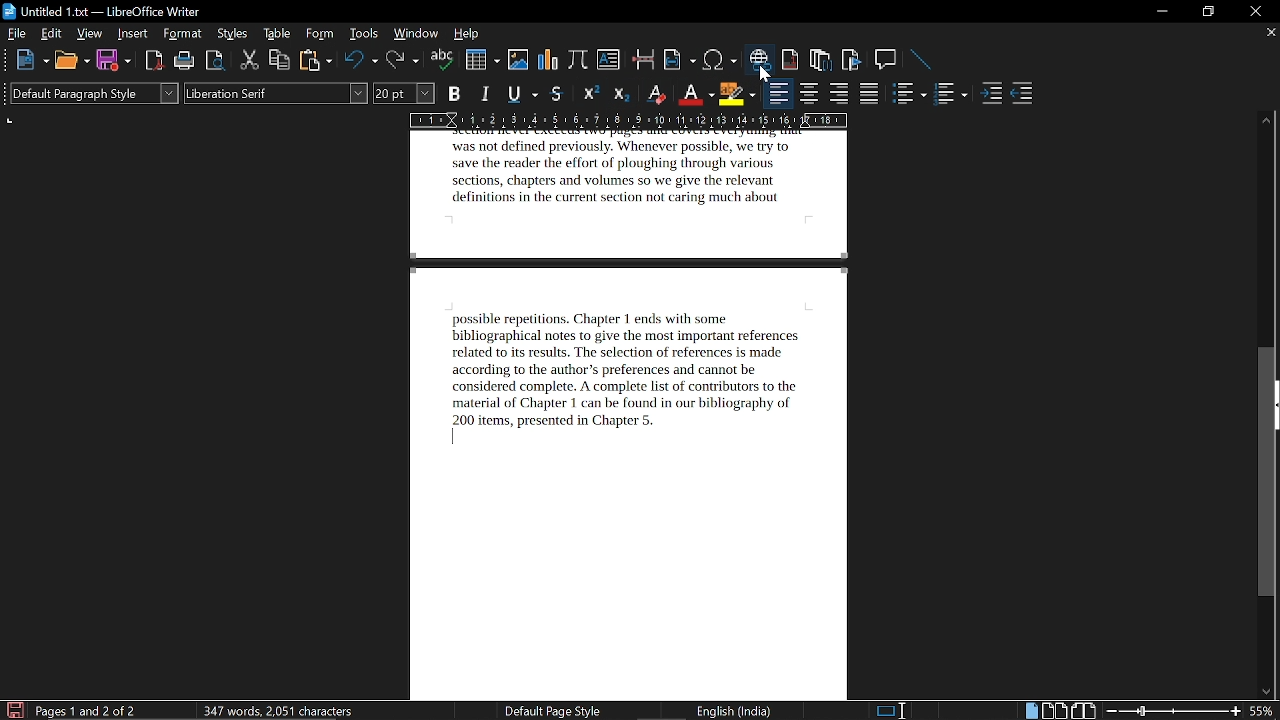  Describe the element at coordinates (608, 62) in the screenshot. I see `insert text` at that location.